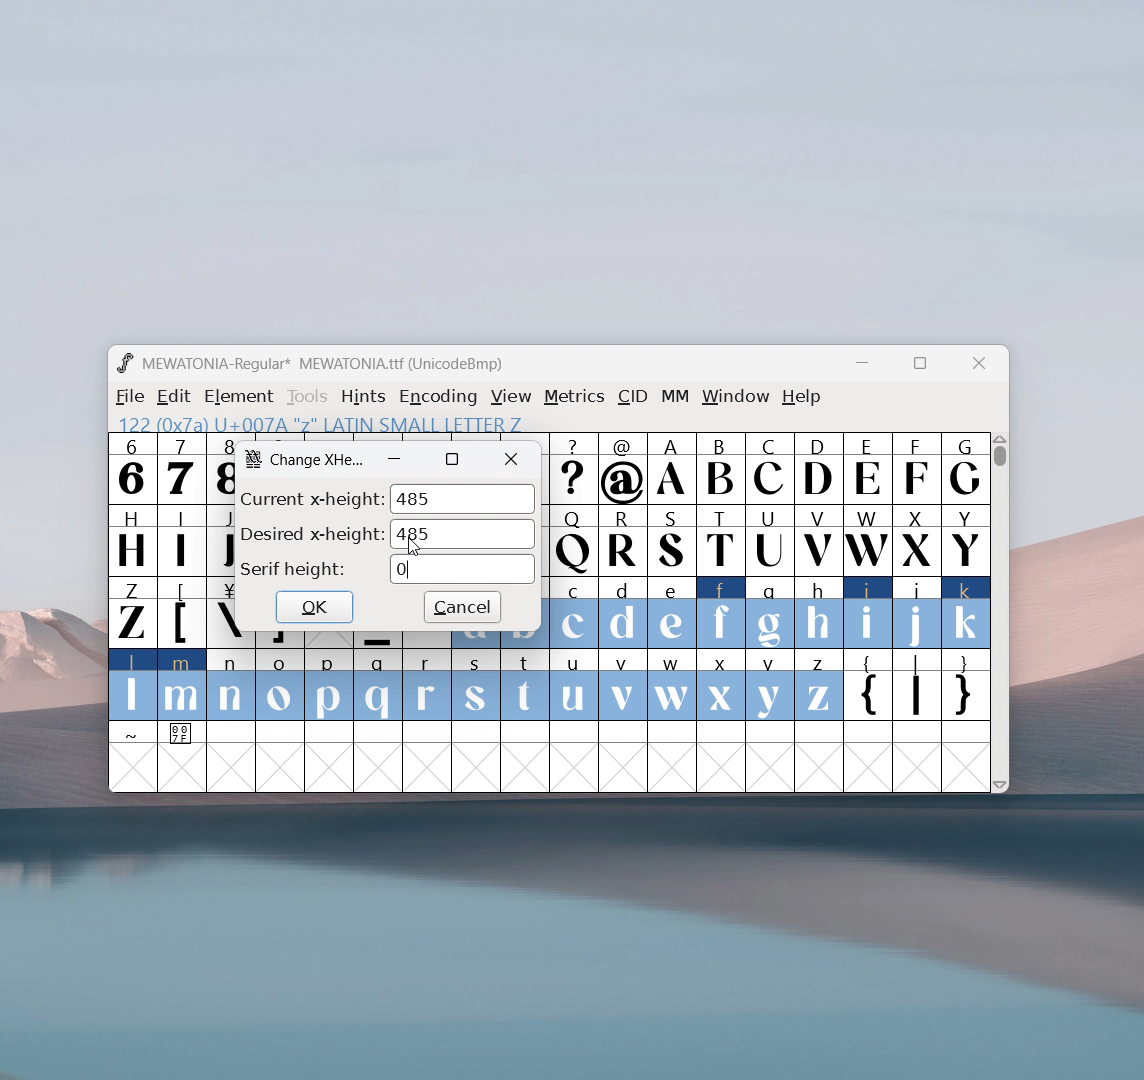 The image size is (1144, 1080). I want to click on C, so click(768, 468).